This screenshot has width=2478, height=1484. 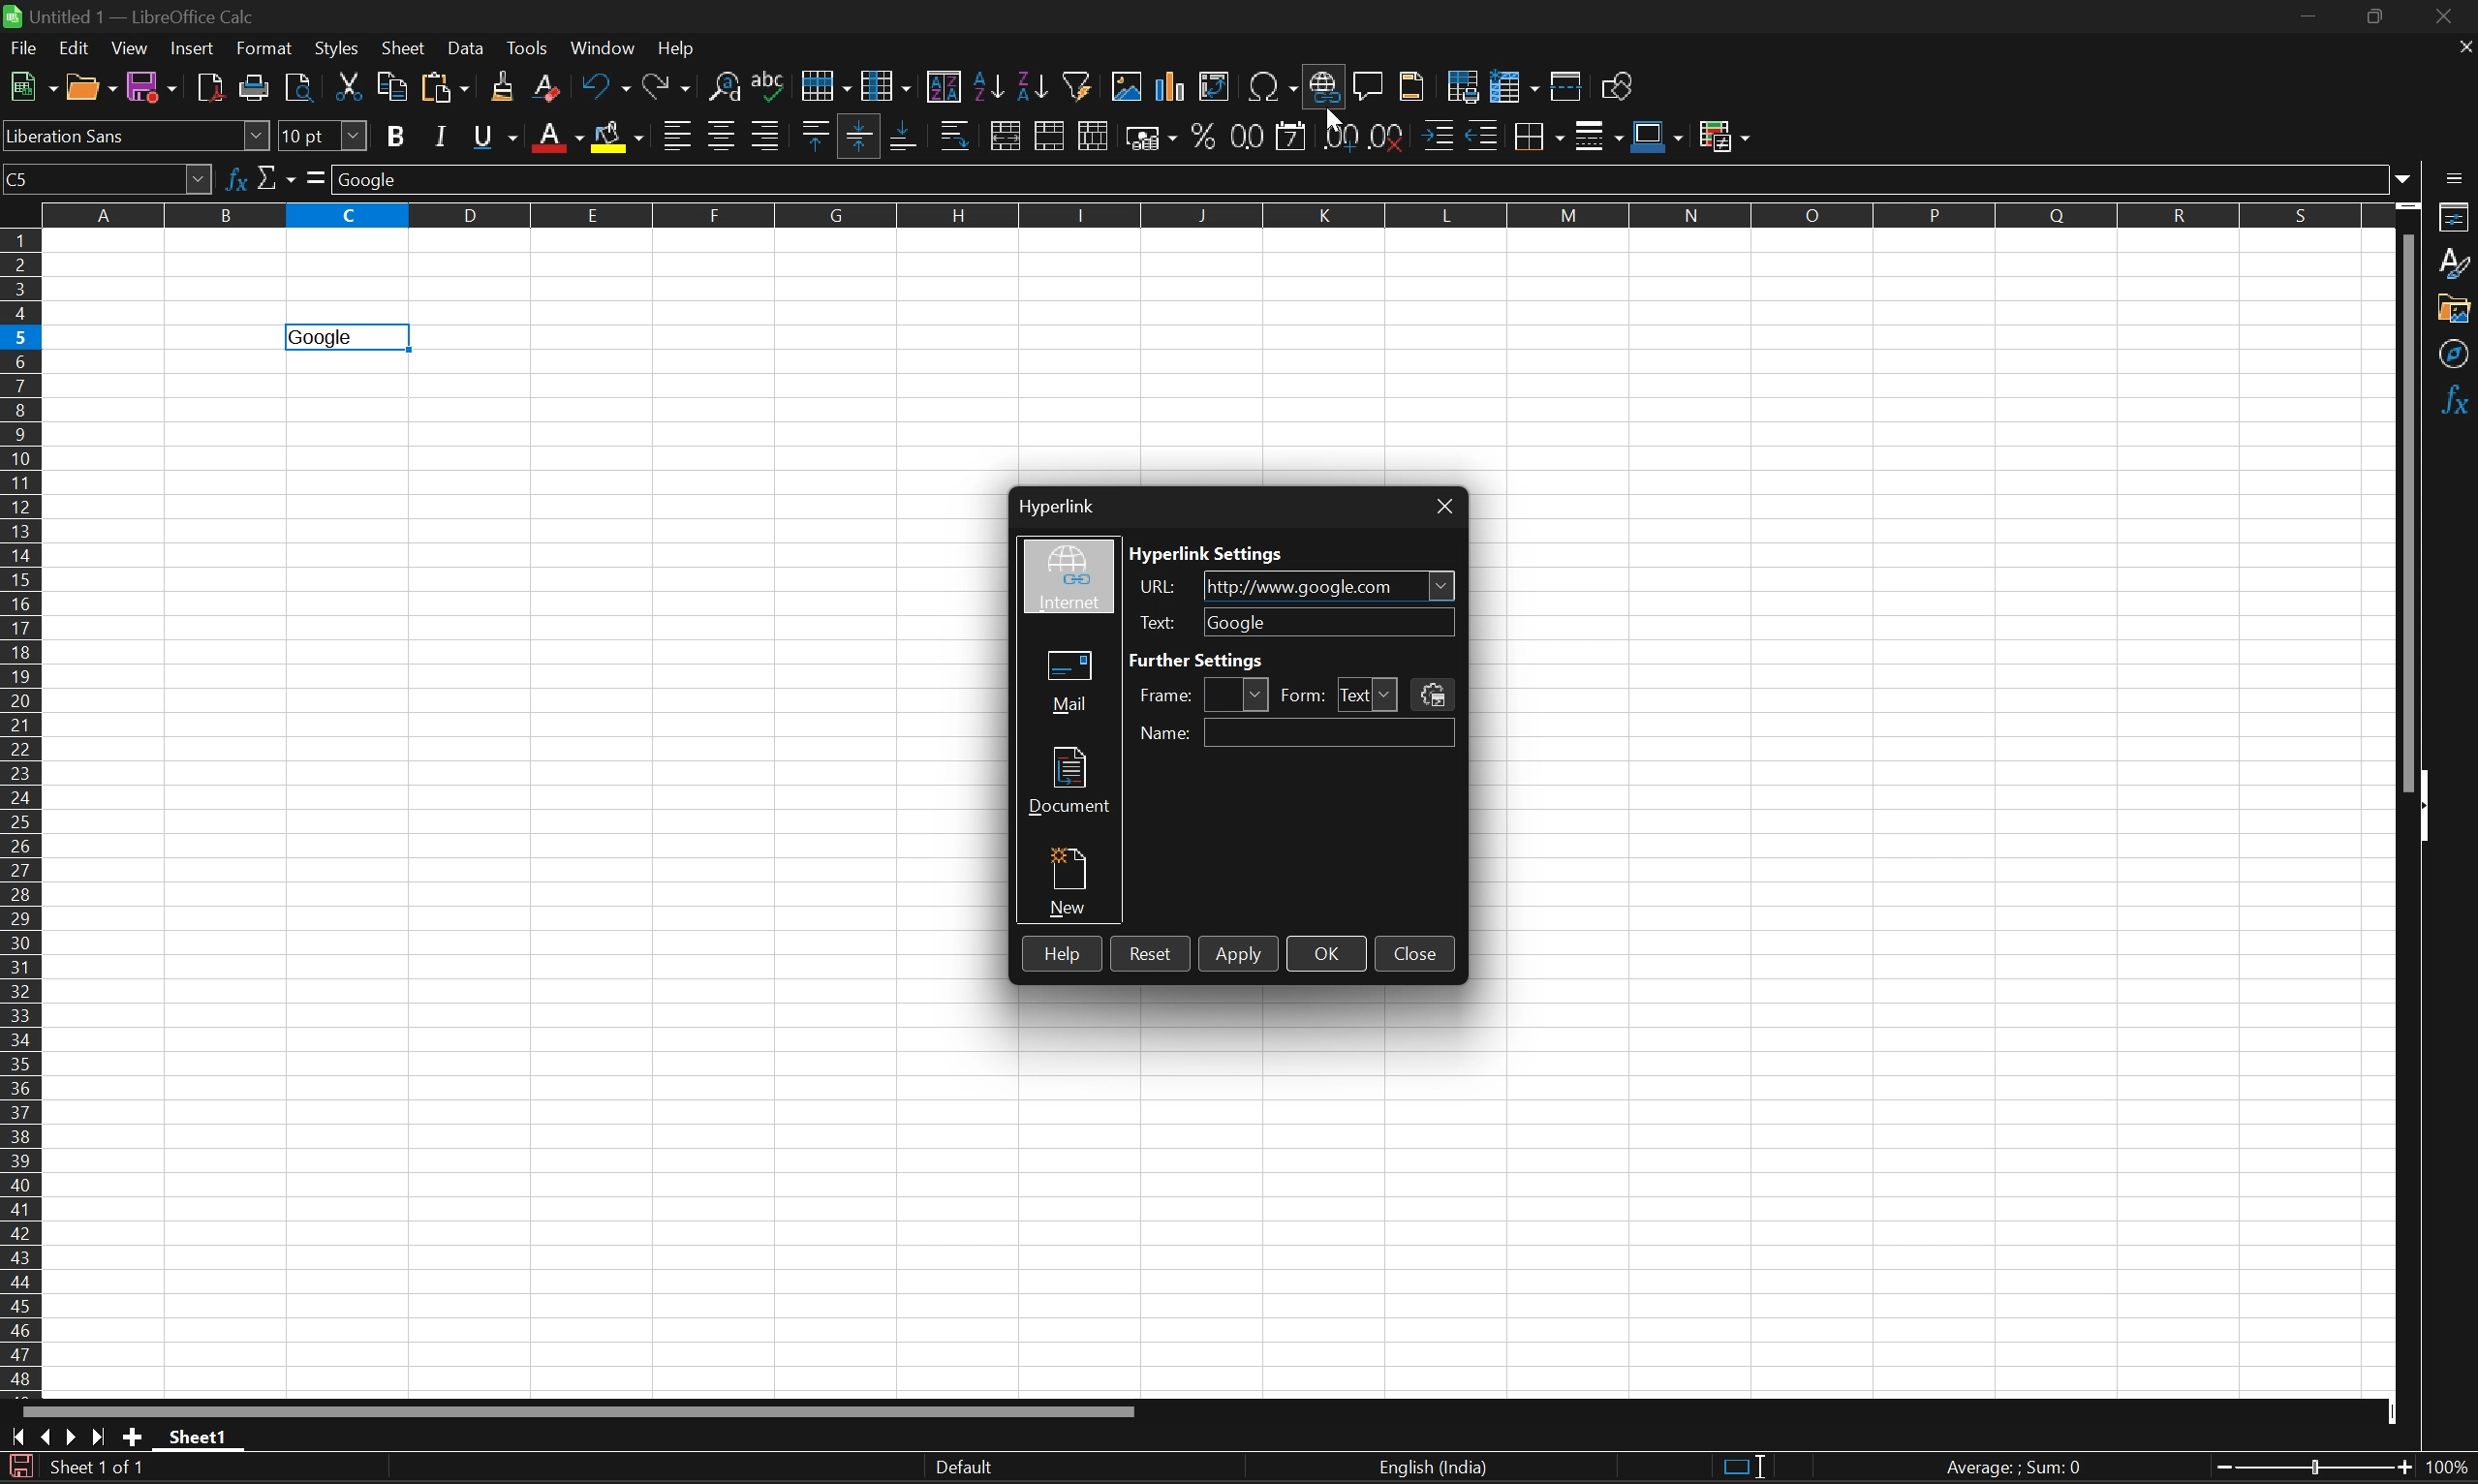 What do you see at coordinates (1010, 134) in the screenshot?
I see `Merge and center or unmerge cells depending on the current toggle state` at bounding box center [1010, 134].